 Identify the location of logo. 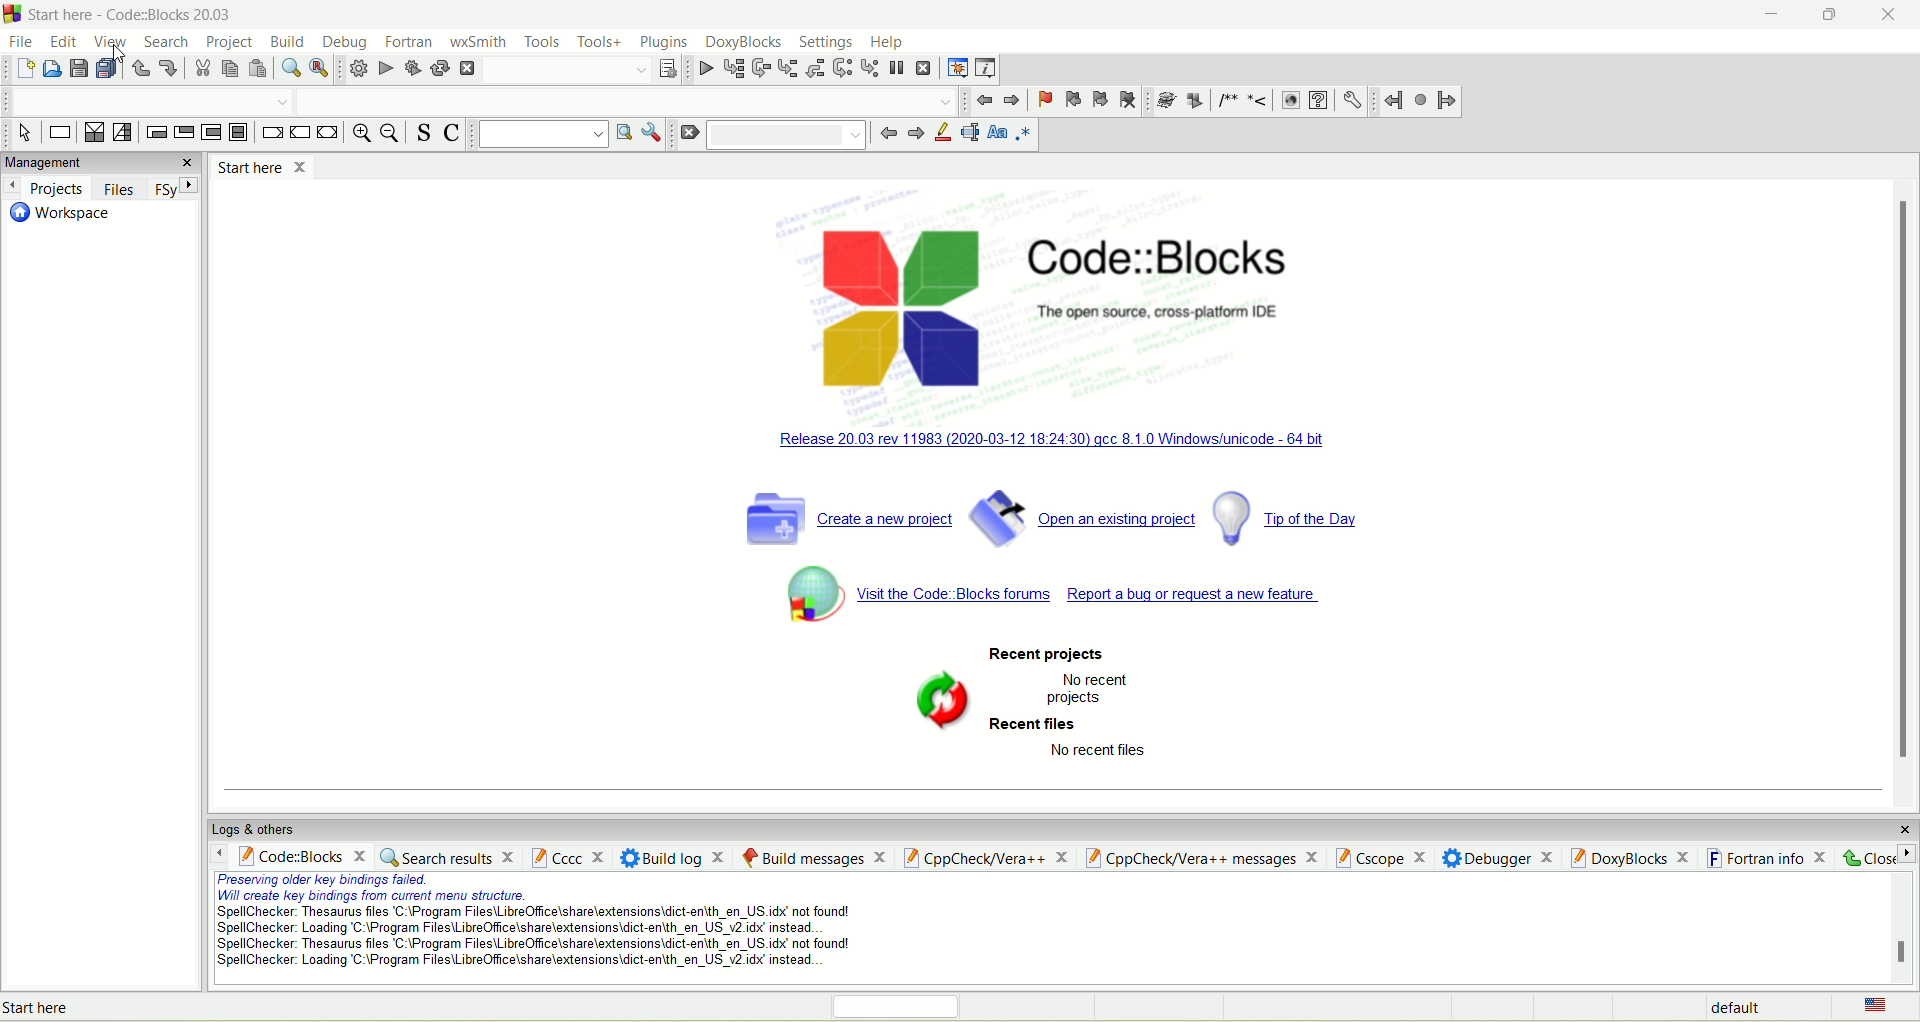
(14, 14).